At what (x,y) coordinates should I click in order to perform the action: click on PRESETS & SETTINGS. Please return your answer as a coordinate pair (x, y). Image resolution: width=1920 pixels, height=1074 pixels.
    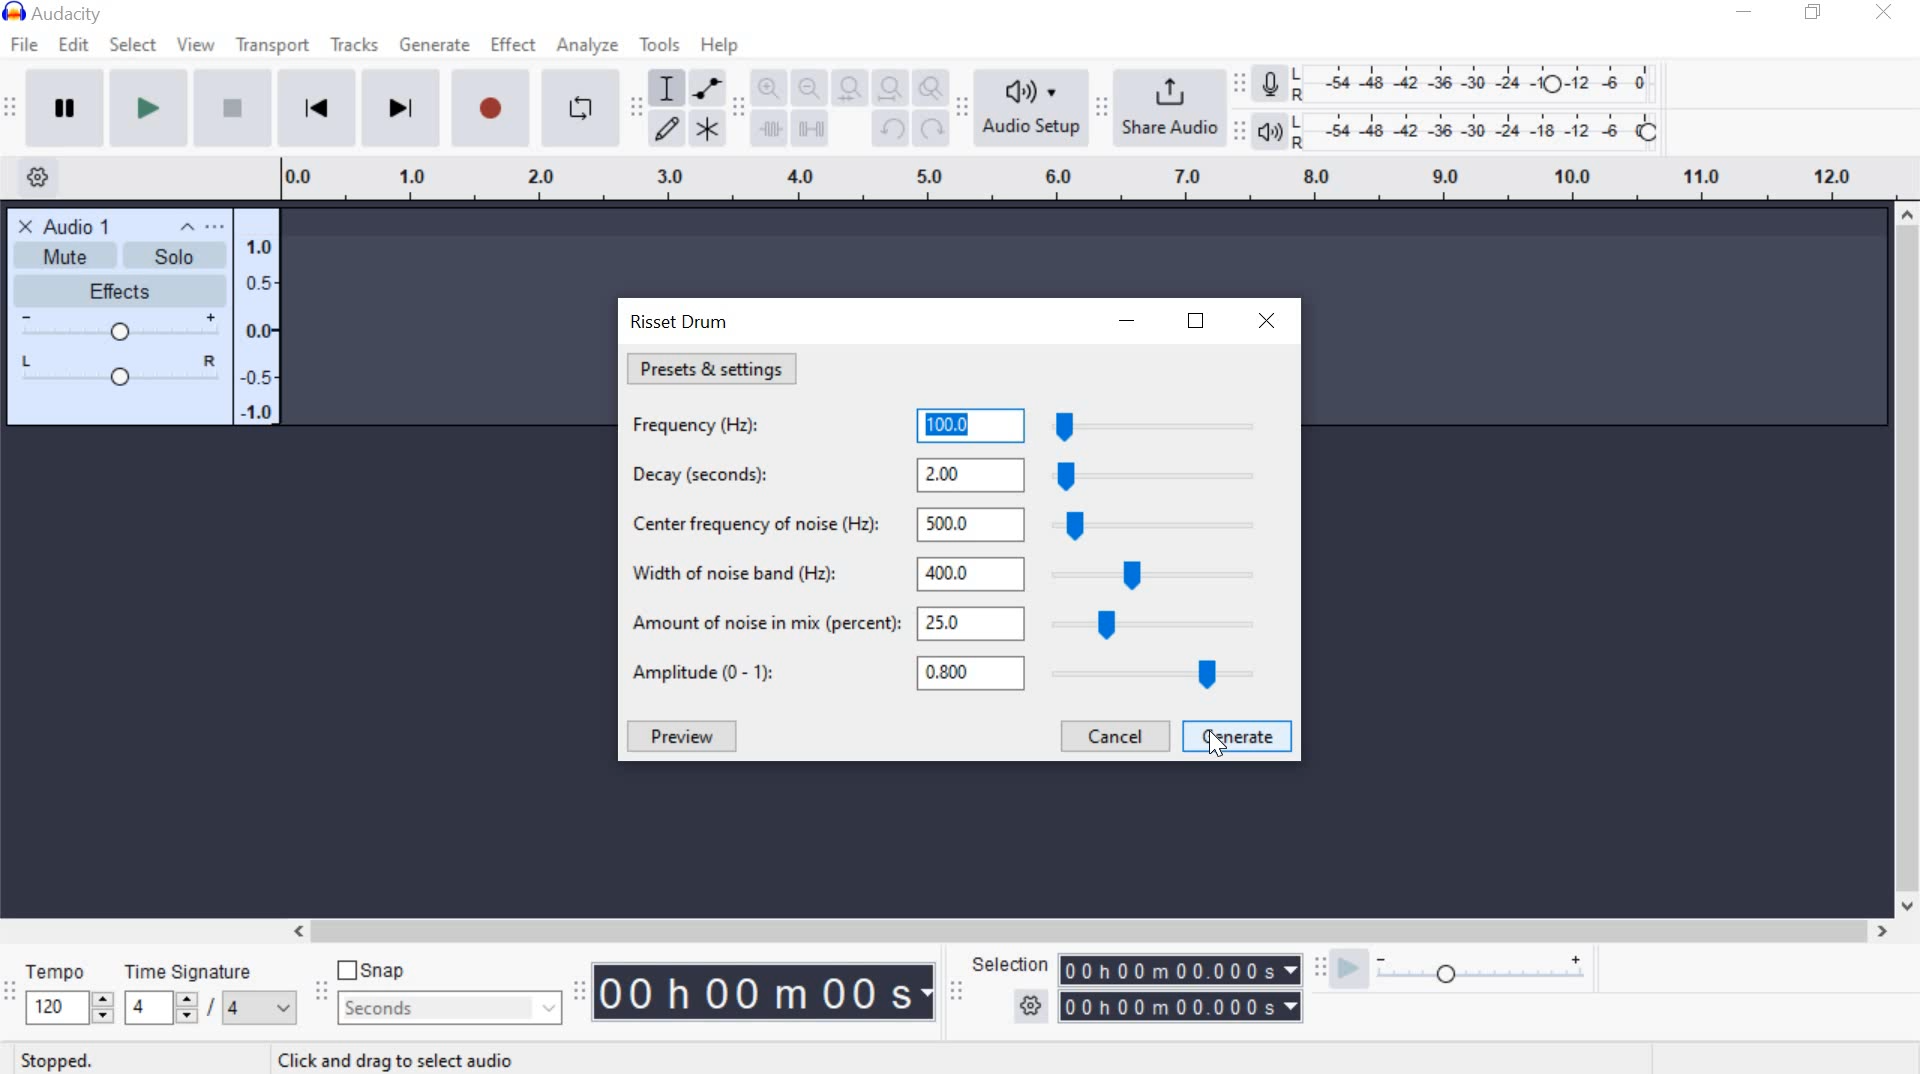
    Looking at the image, I should click on (713, 368).